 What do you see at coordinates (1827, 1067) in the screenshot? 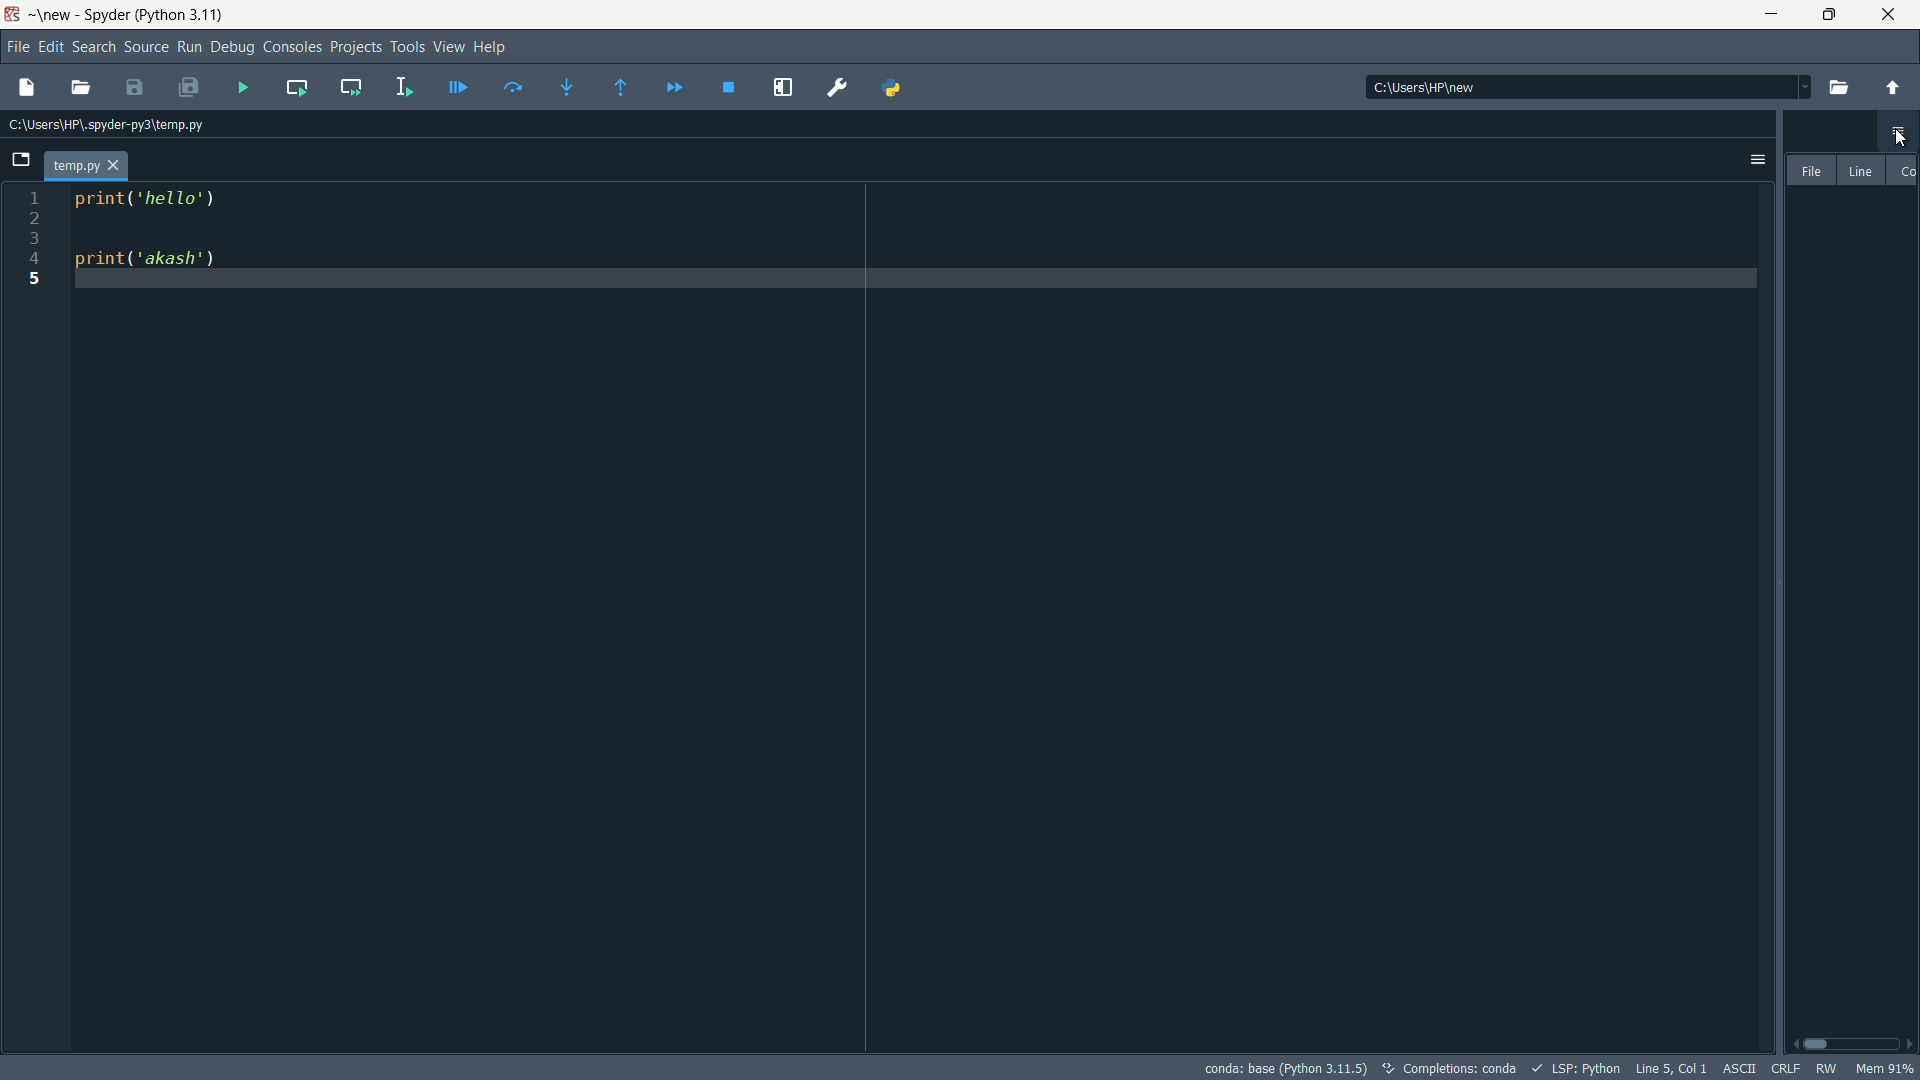
I see `RW` at bounding box center [1827, 1067].